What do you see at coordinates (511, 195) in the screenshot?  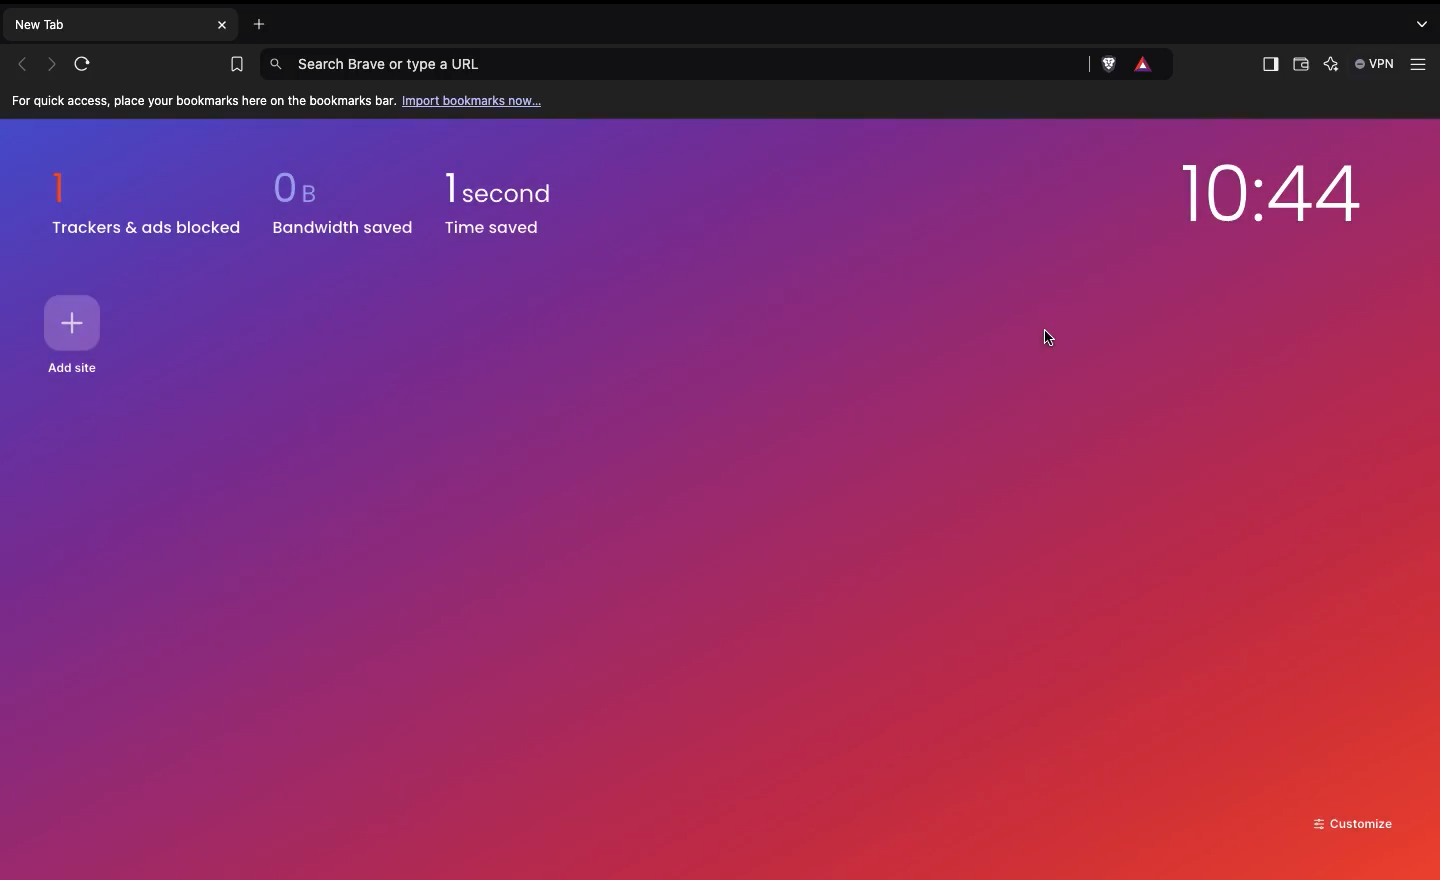 I see `1 second time saved` at bounding box center [511, 195].